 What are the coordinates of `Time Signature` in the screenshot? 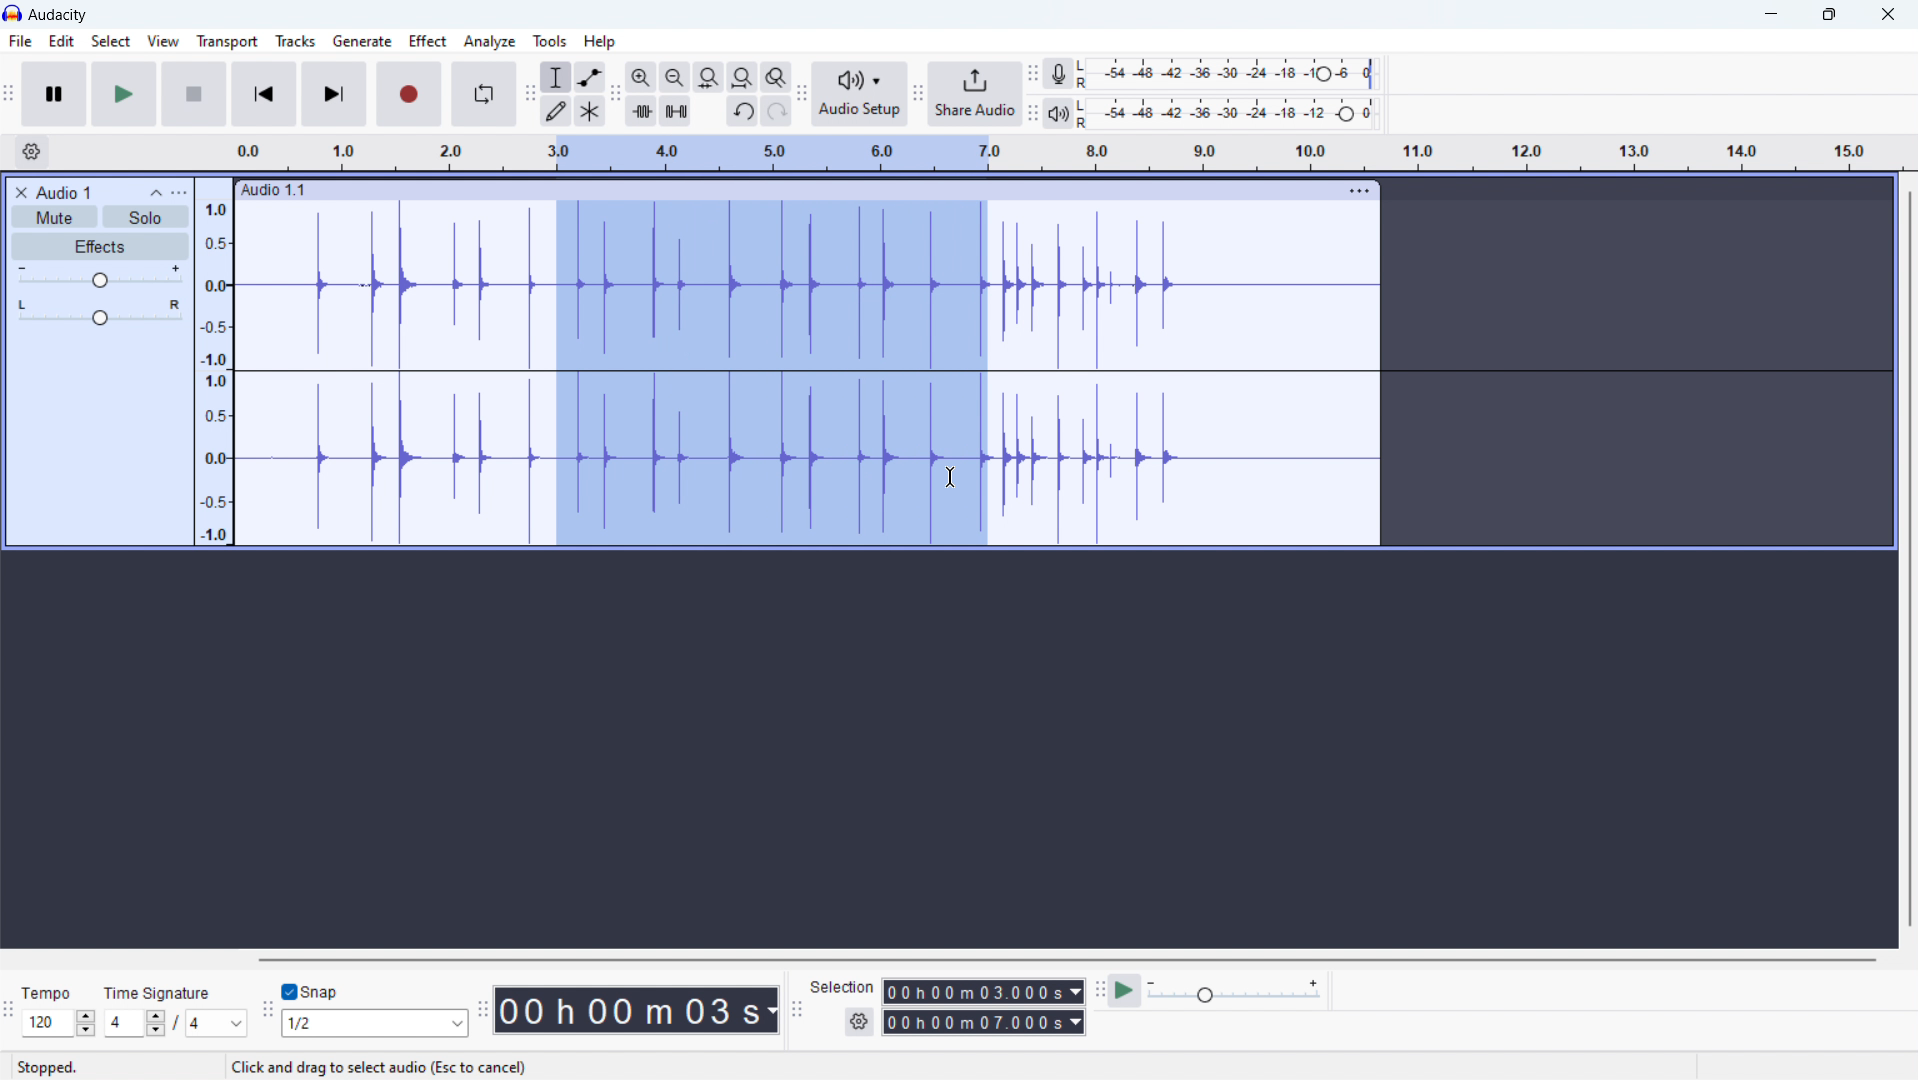 It's located at (165, 988).